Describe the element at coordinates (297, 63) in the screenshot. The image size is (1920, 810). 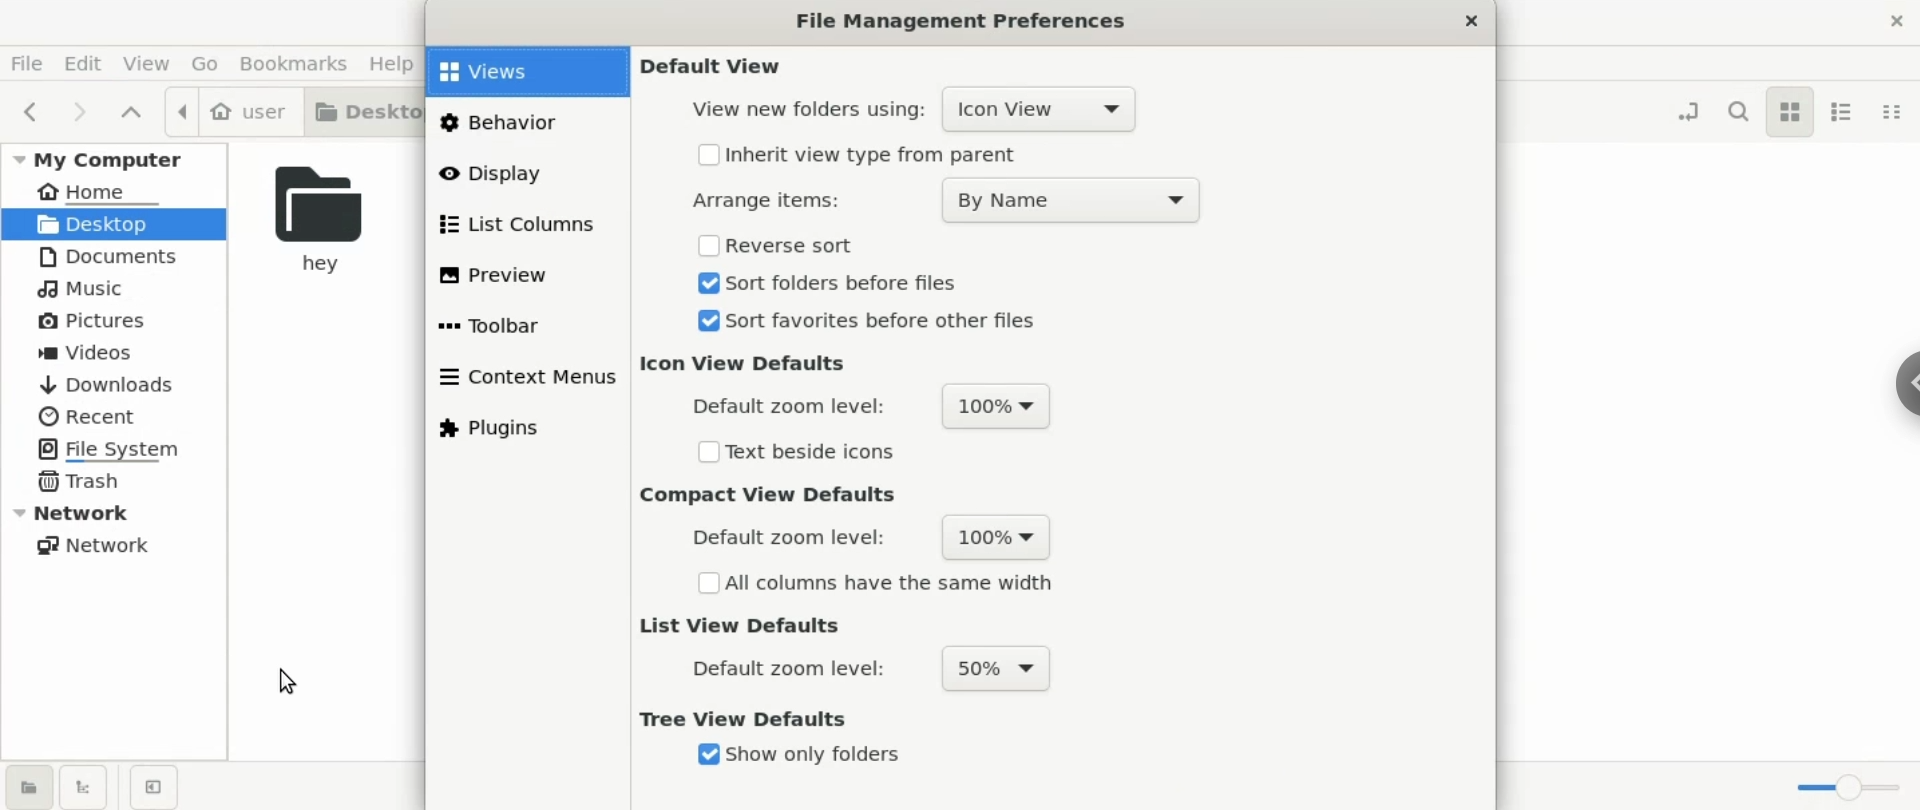
I see `bookmarks` at that location.